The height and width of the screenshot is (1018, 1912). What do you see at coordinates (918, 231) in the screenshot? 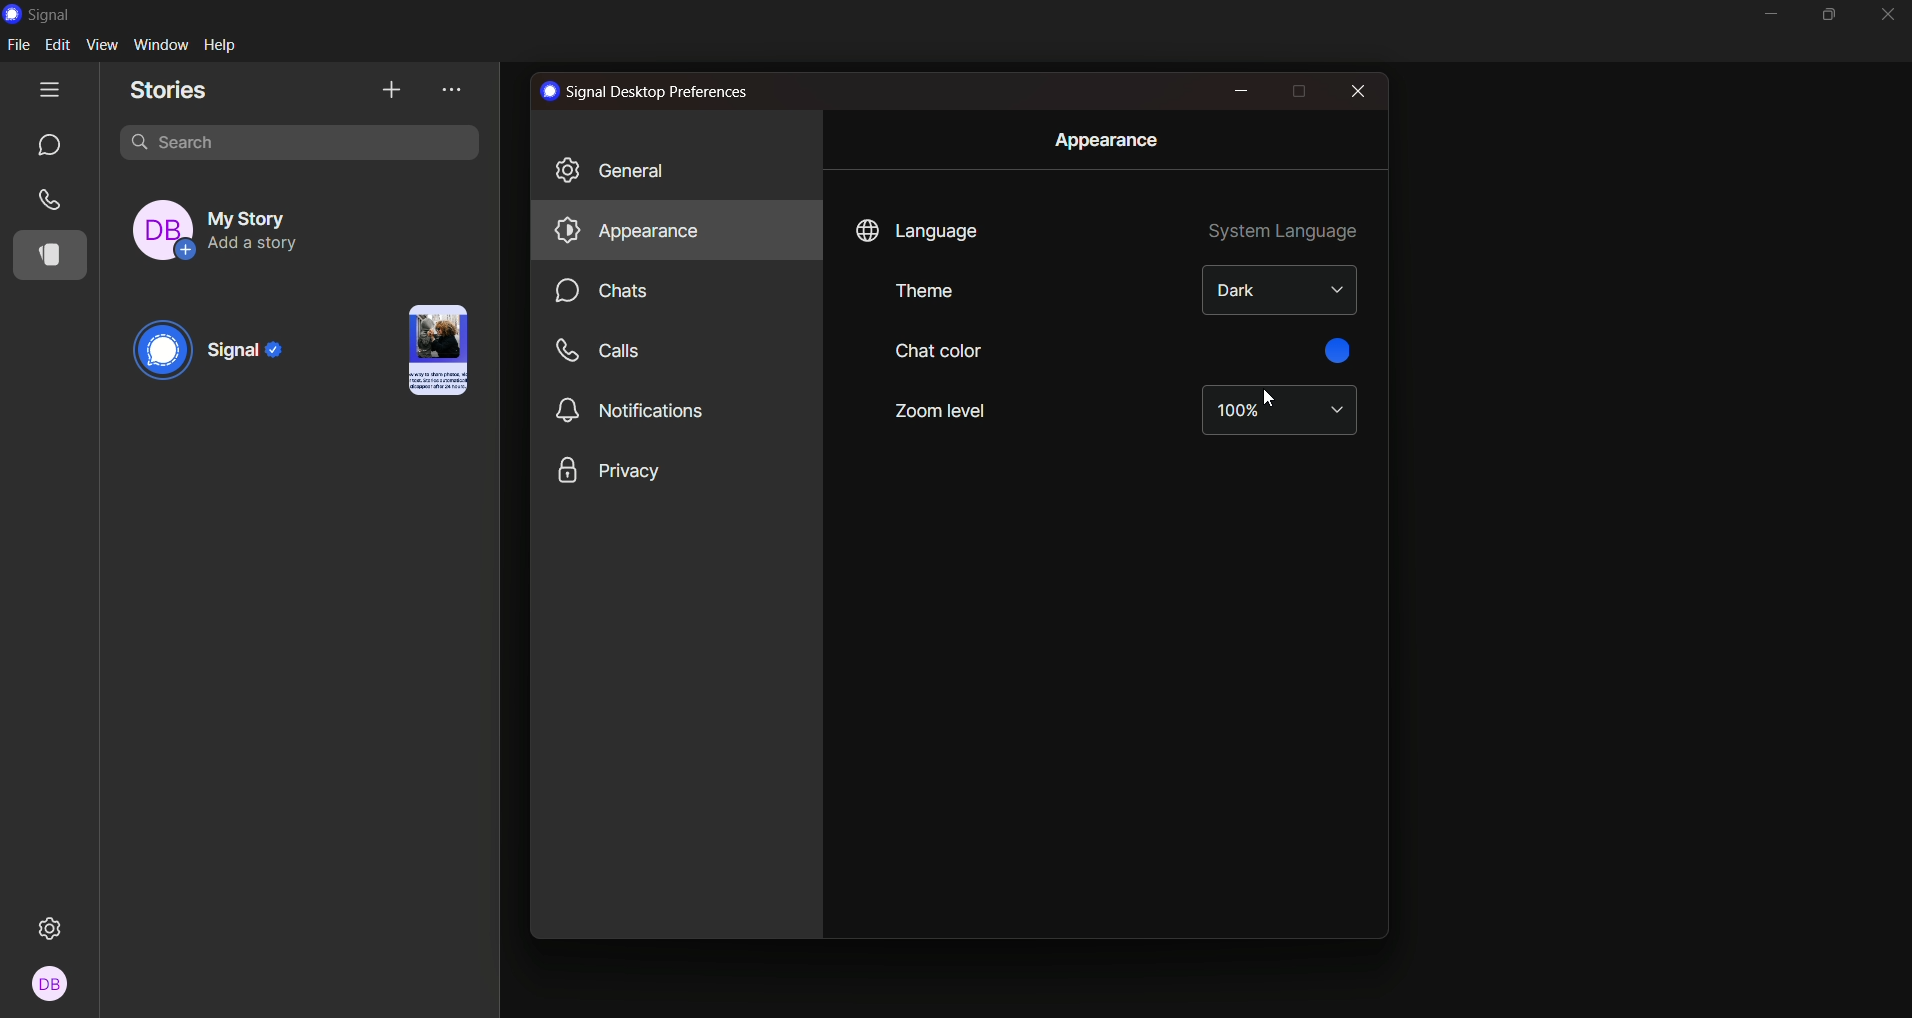
I see `language` at bounding box center [918, 231].